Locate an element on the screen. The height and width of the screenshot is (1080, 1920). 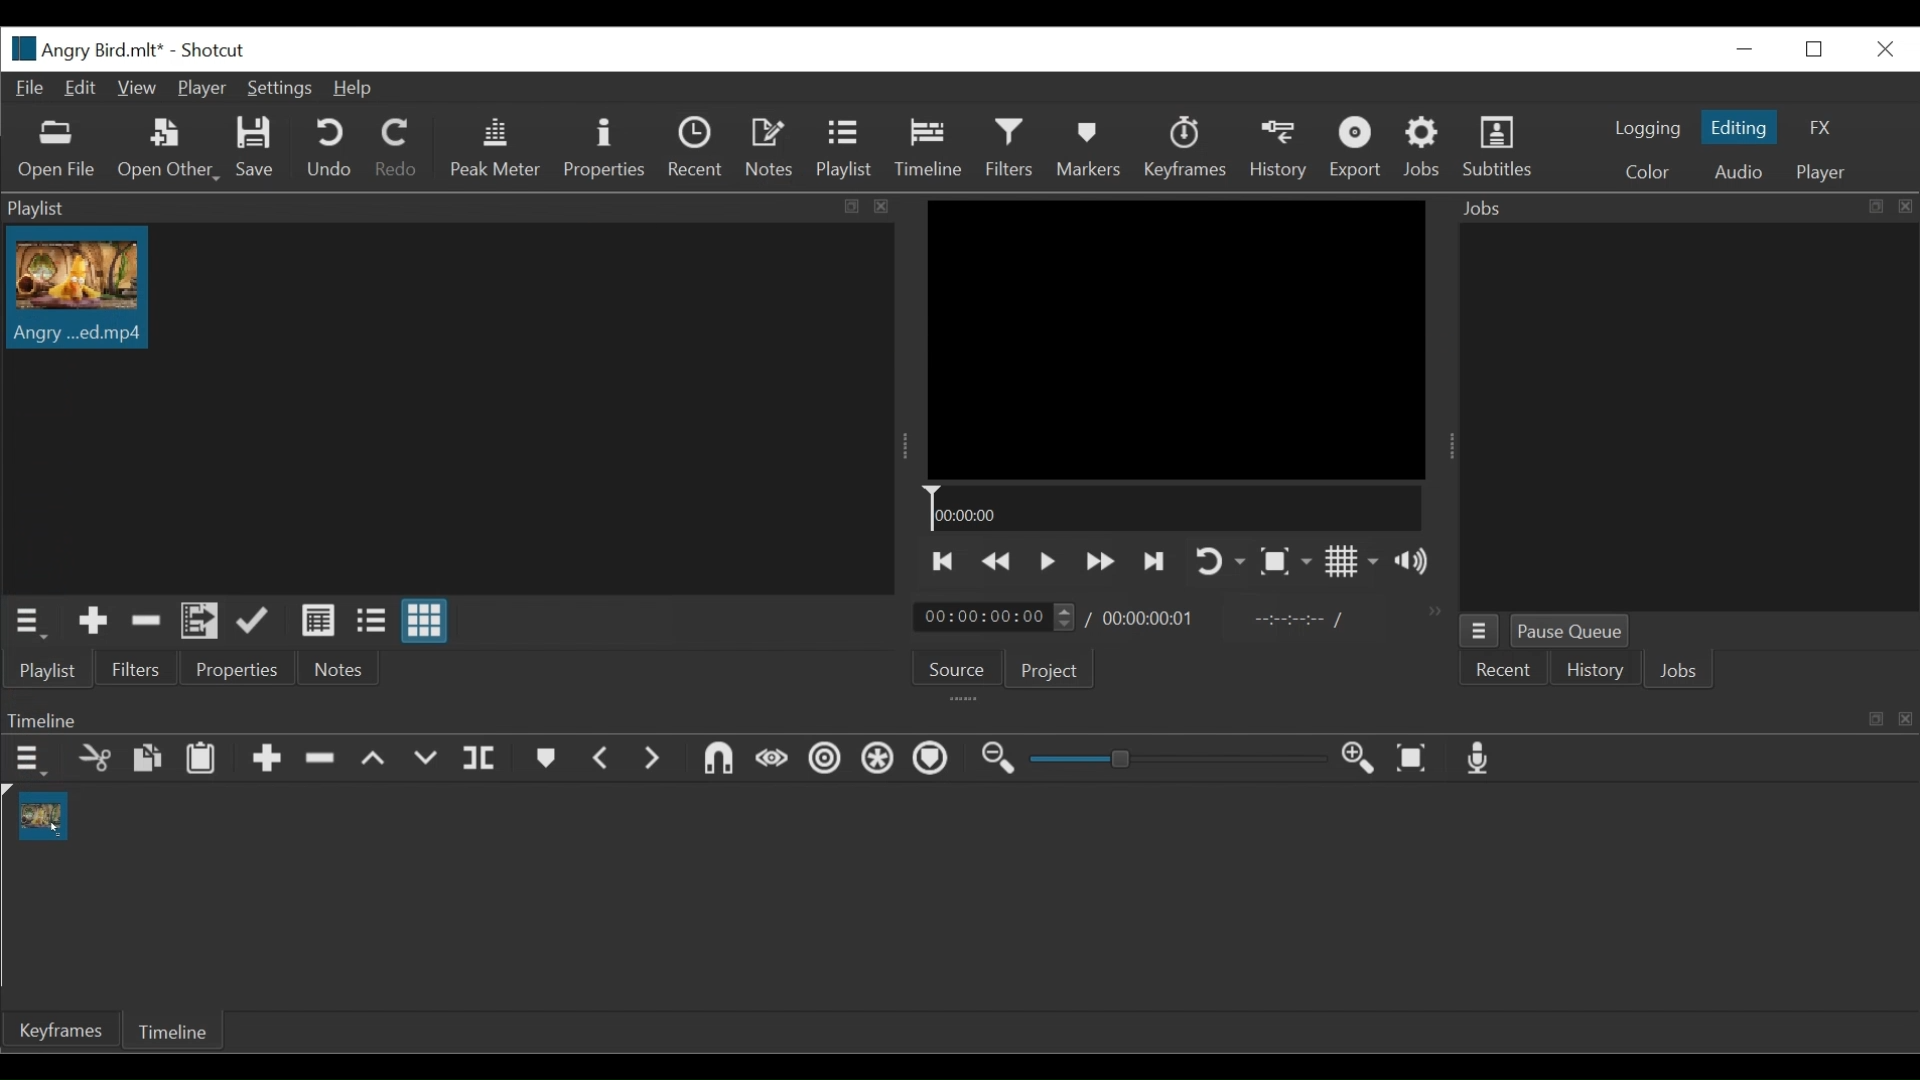
down is located at coordinates (432, 759).